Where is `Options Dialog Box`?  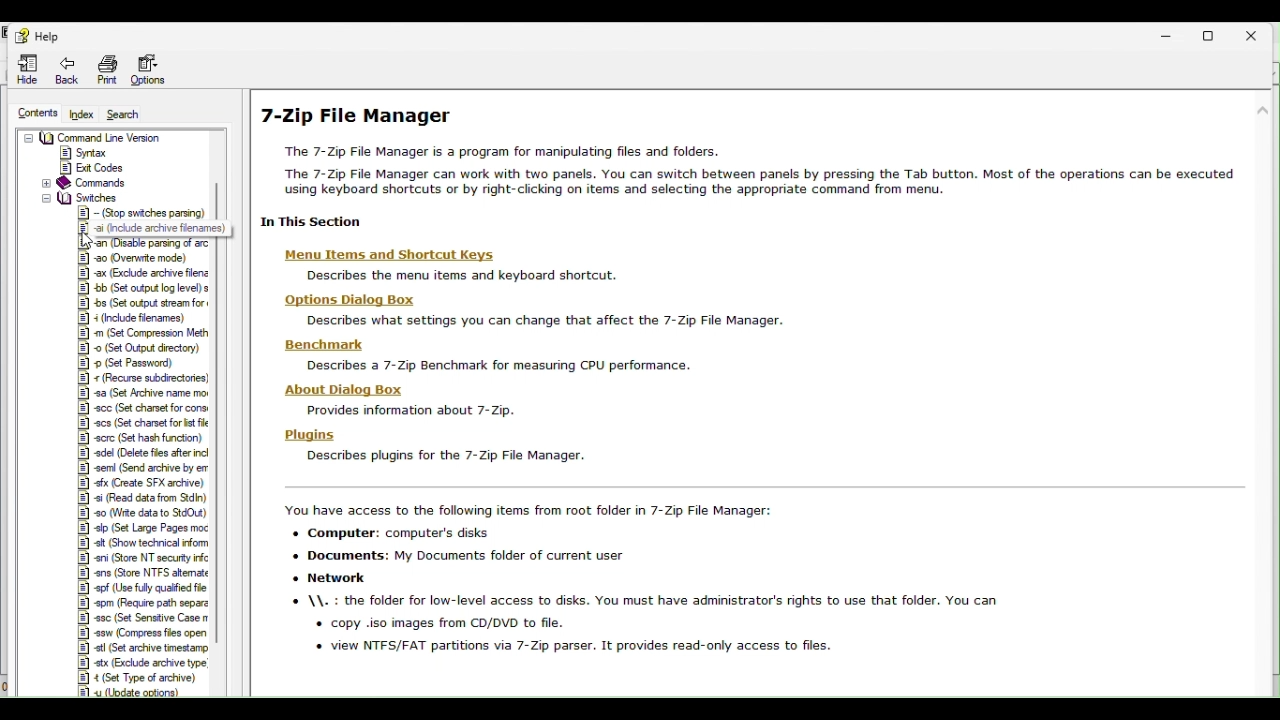 Options Dialog Box is located at coordinates (350, 300).